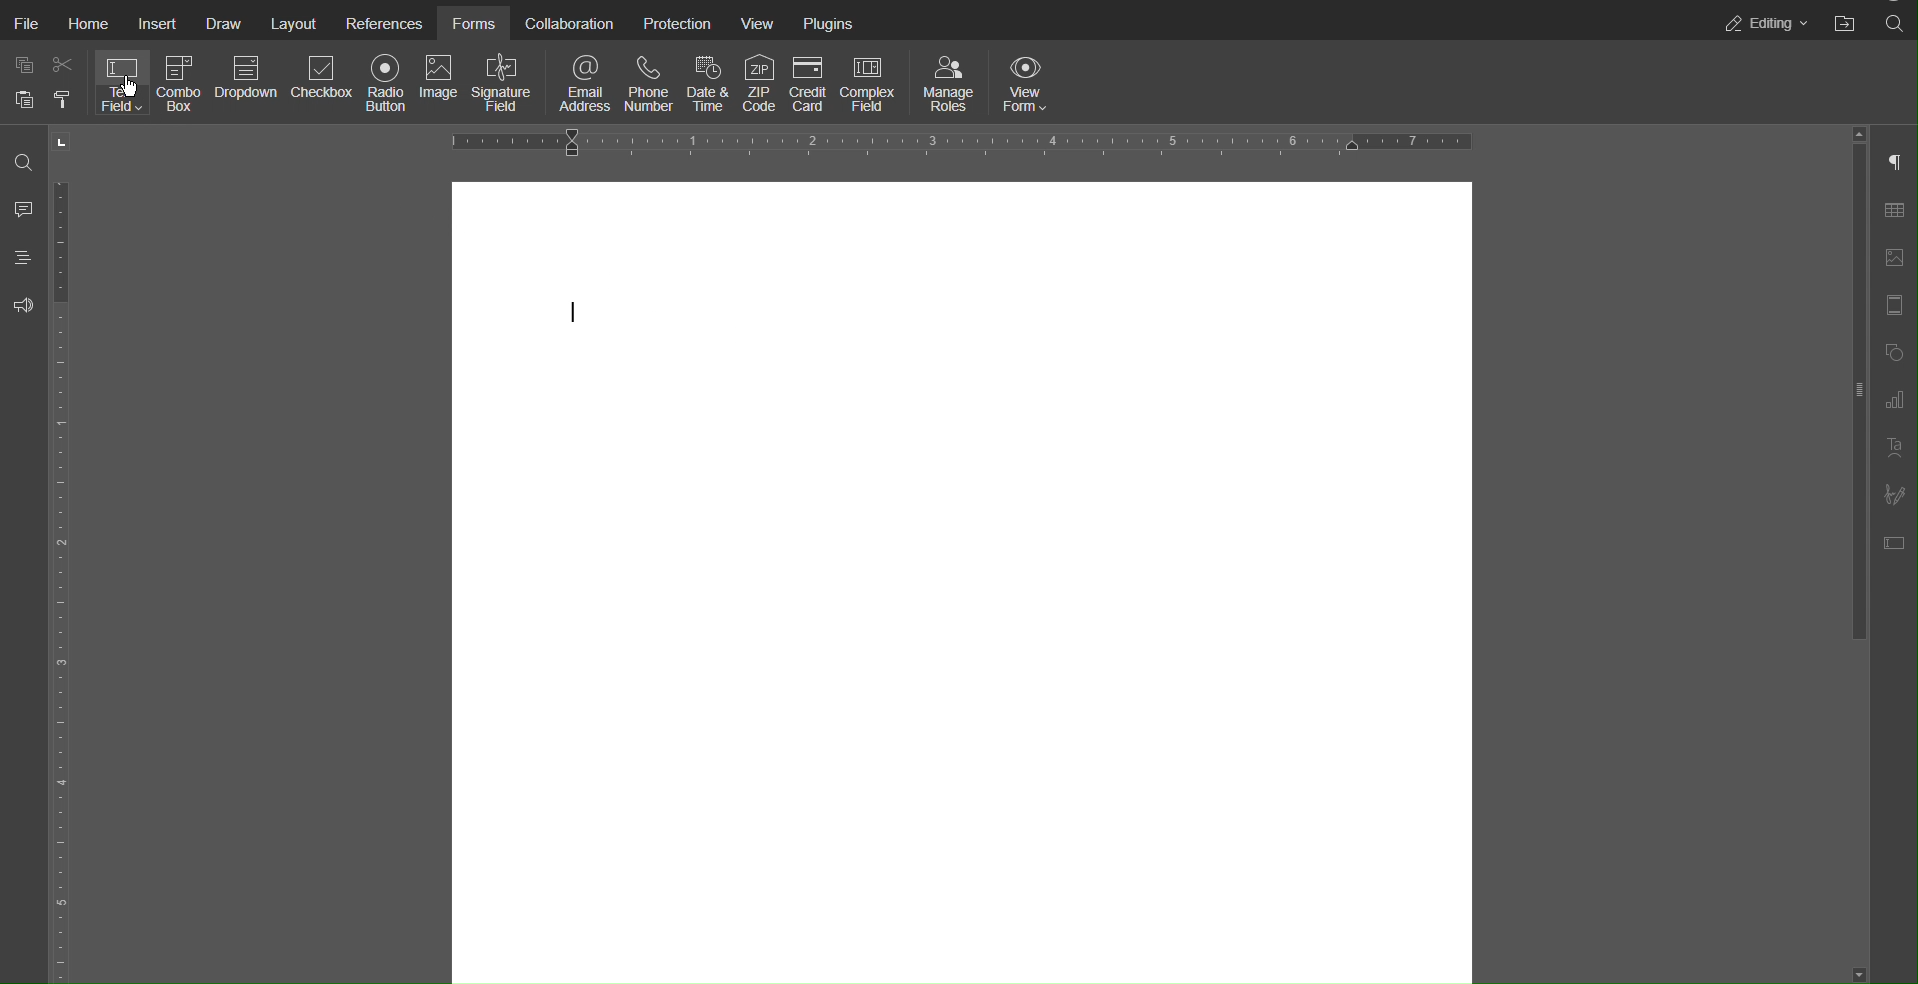 The height and width of the screenshot is (984, 1918). What do you see at coordinates (501, 83) in the screenshot?
I see `Signature` at bounding box center [501, 83].